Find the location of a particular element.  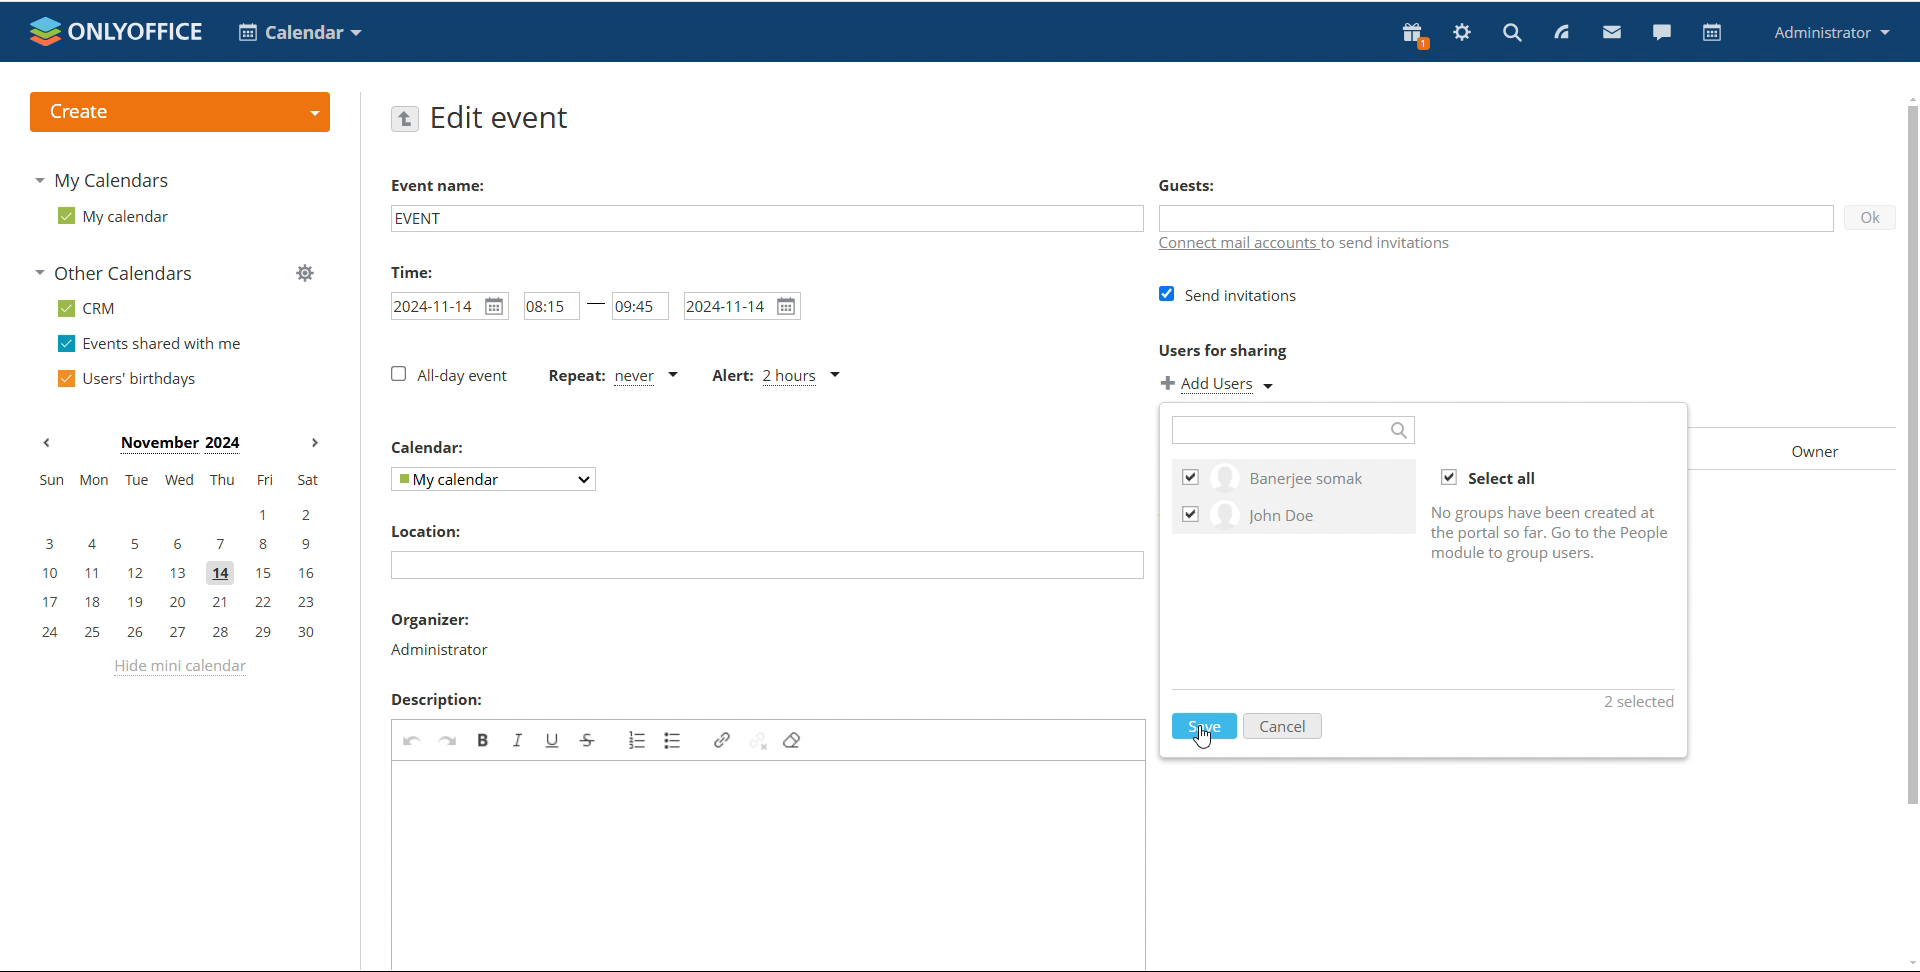

scrollbar is located at coordinates (1911, 455).